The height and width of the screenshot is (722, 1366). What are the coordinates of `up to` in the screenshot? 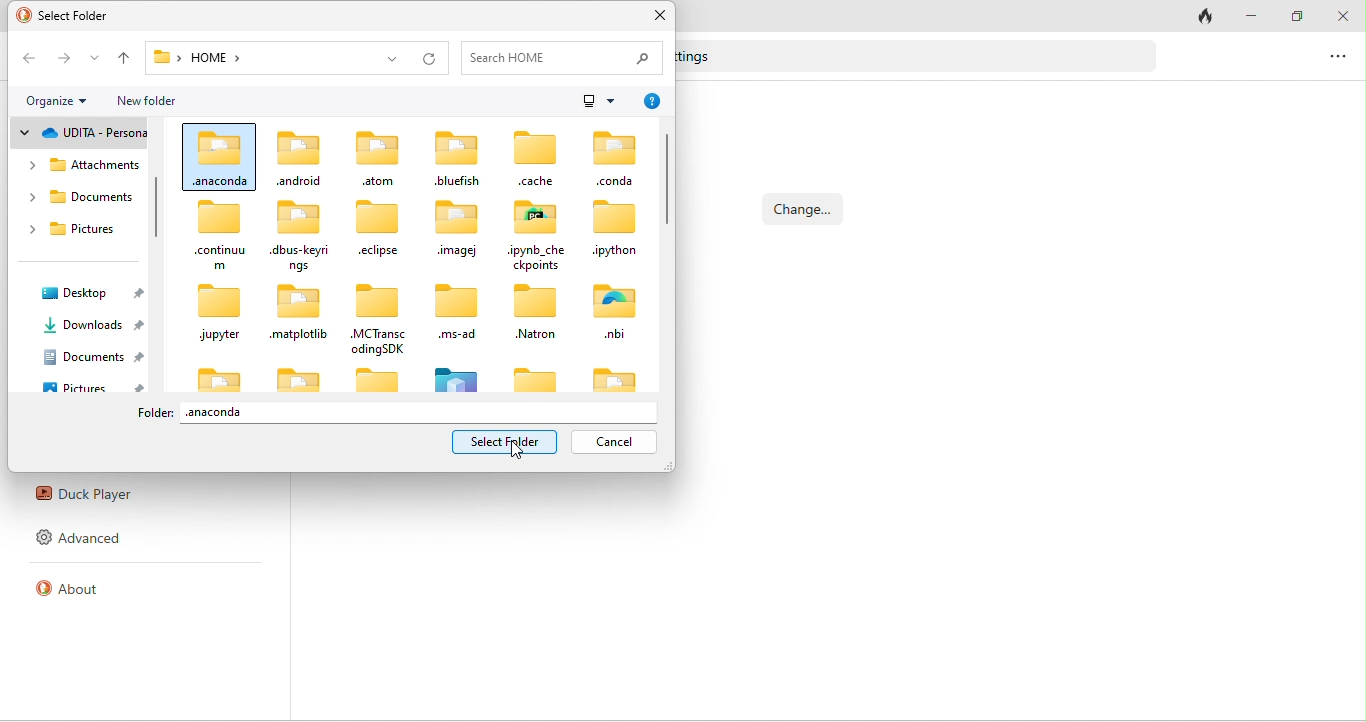 It's located at (123, 58).